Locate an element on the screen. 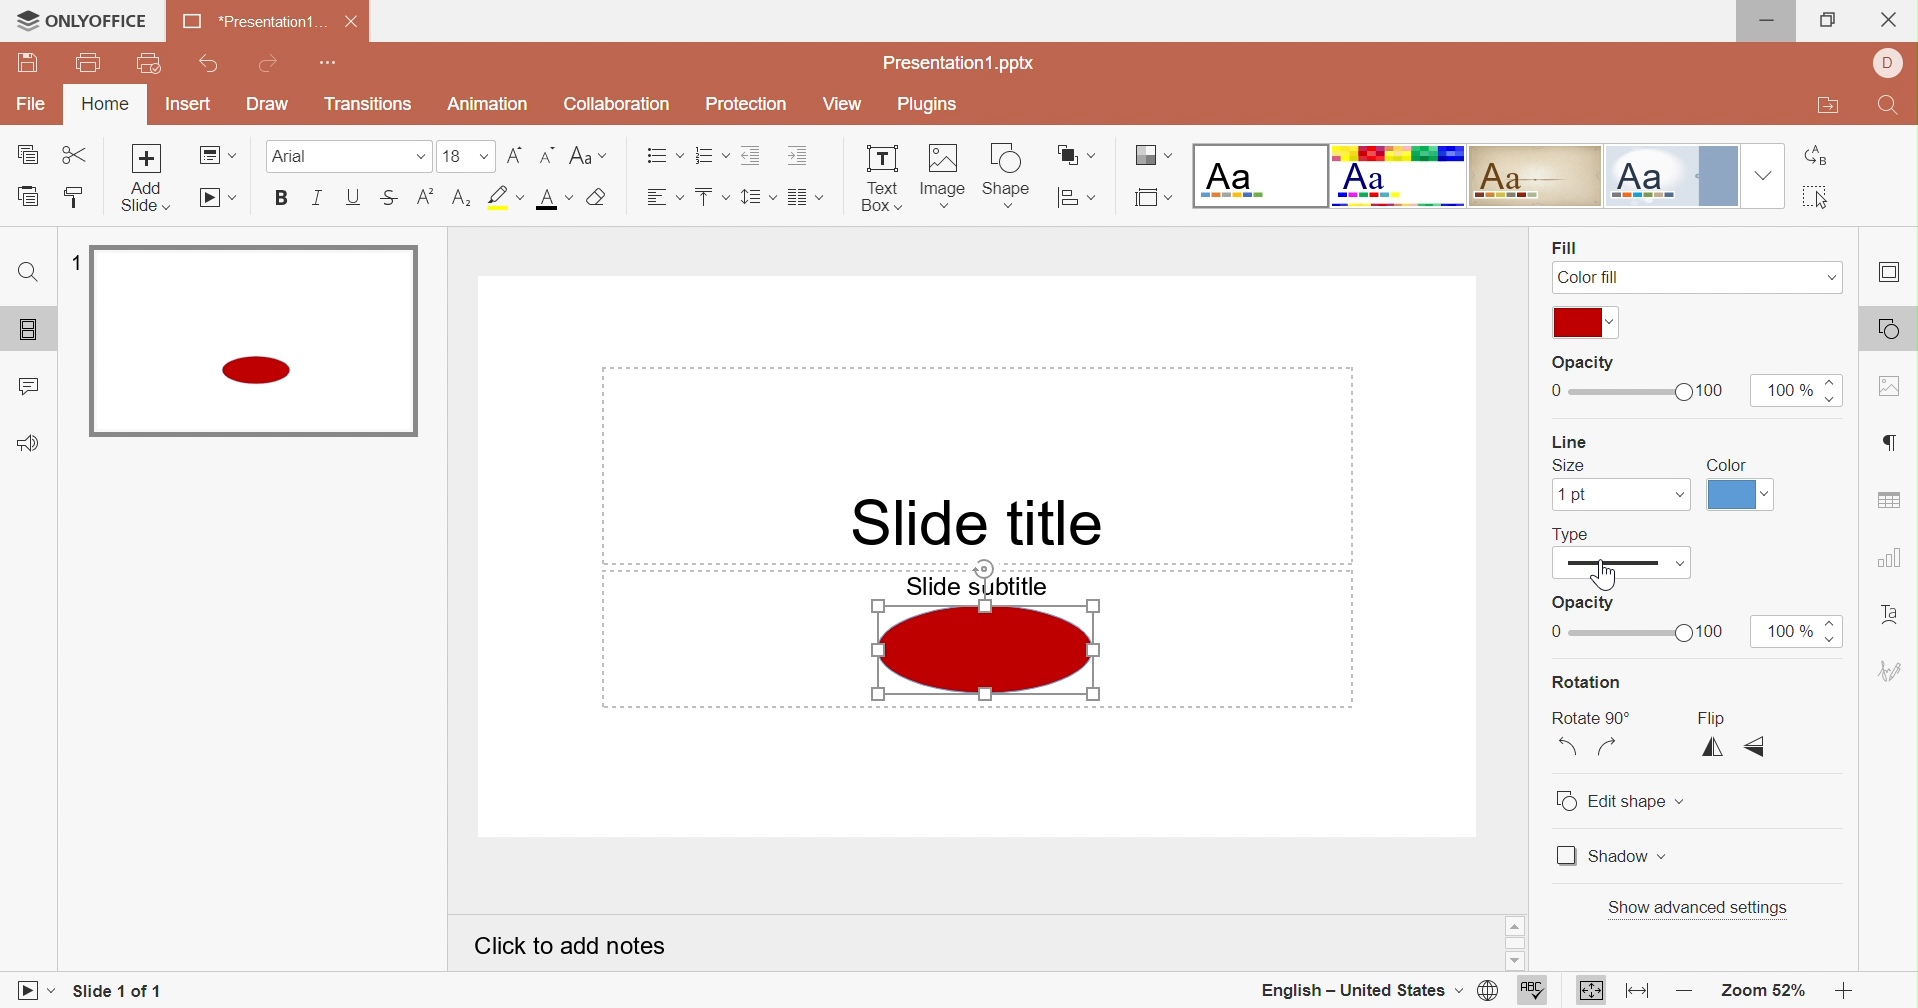 The width and height of the screenshot is (1918, 1008). Close is located at coordinates (1889, 20).